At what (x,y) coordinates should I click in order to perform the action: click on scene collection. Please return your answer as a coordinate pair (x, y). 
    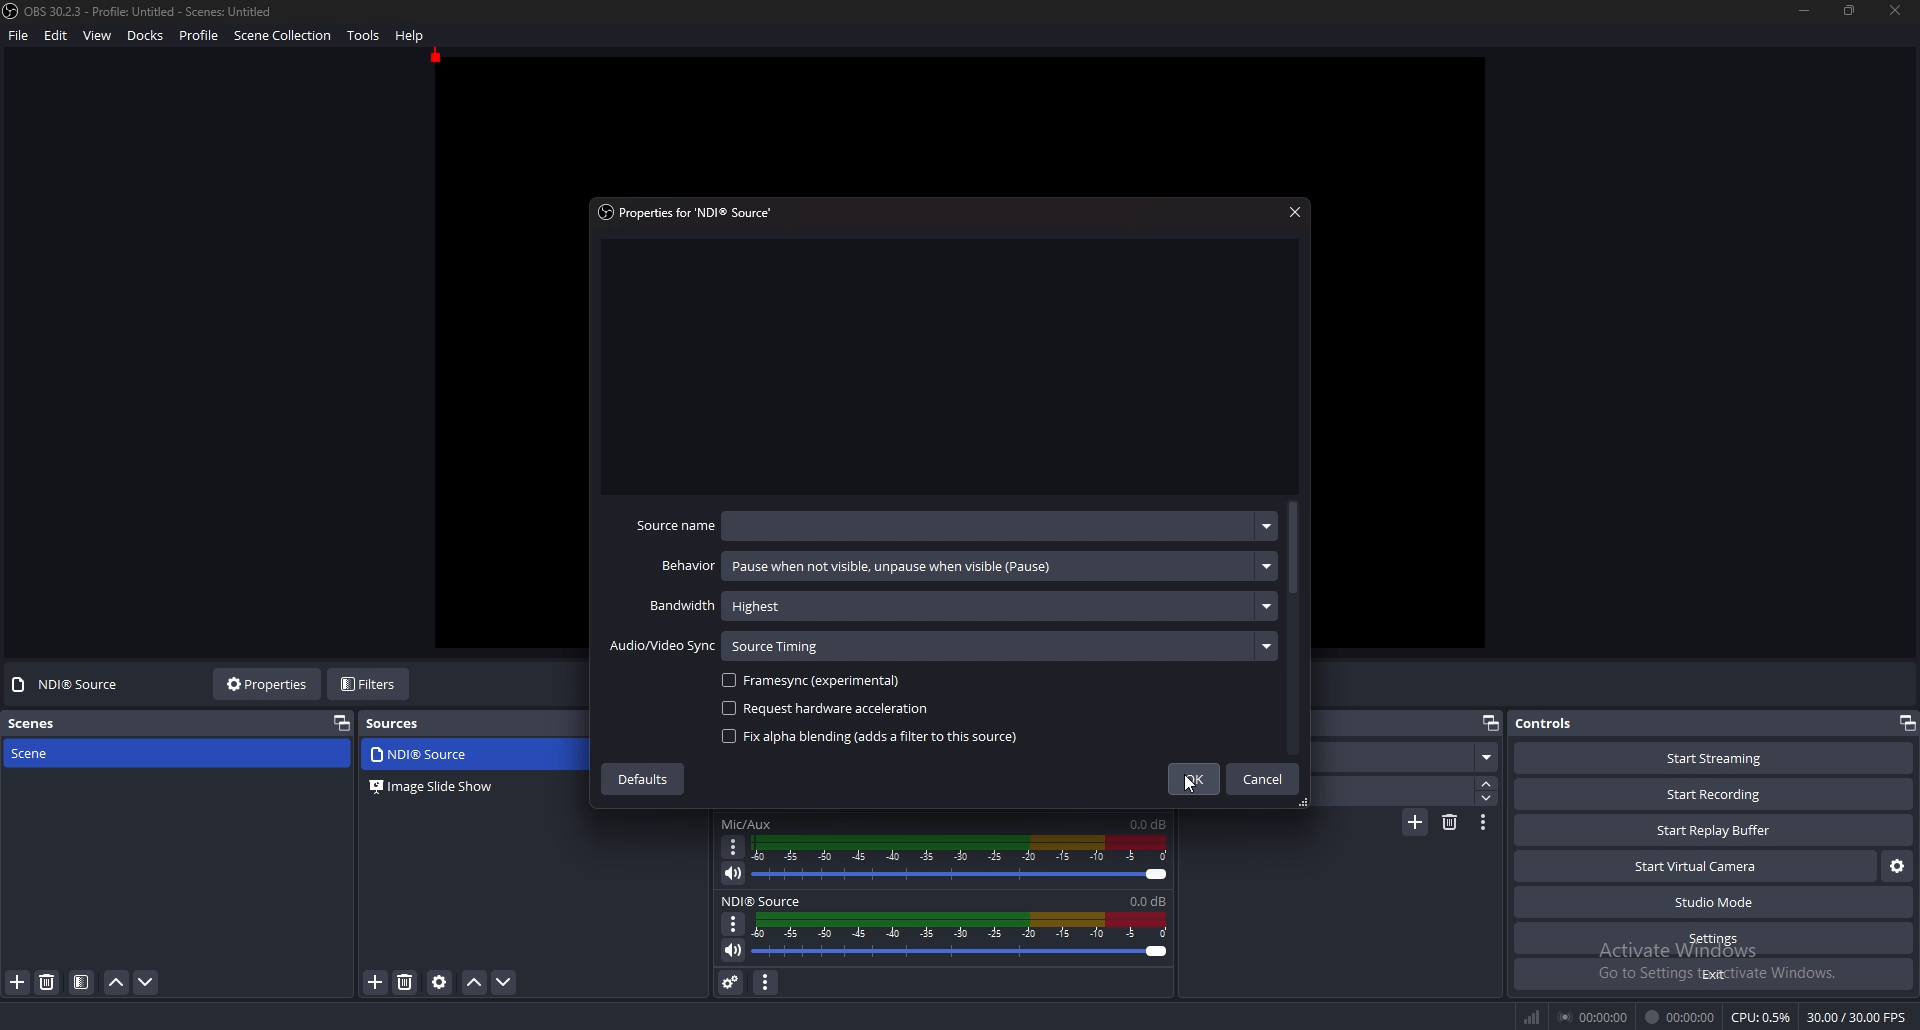
    Looking at the image, I should click on (284, 34).